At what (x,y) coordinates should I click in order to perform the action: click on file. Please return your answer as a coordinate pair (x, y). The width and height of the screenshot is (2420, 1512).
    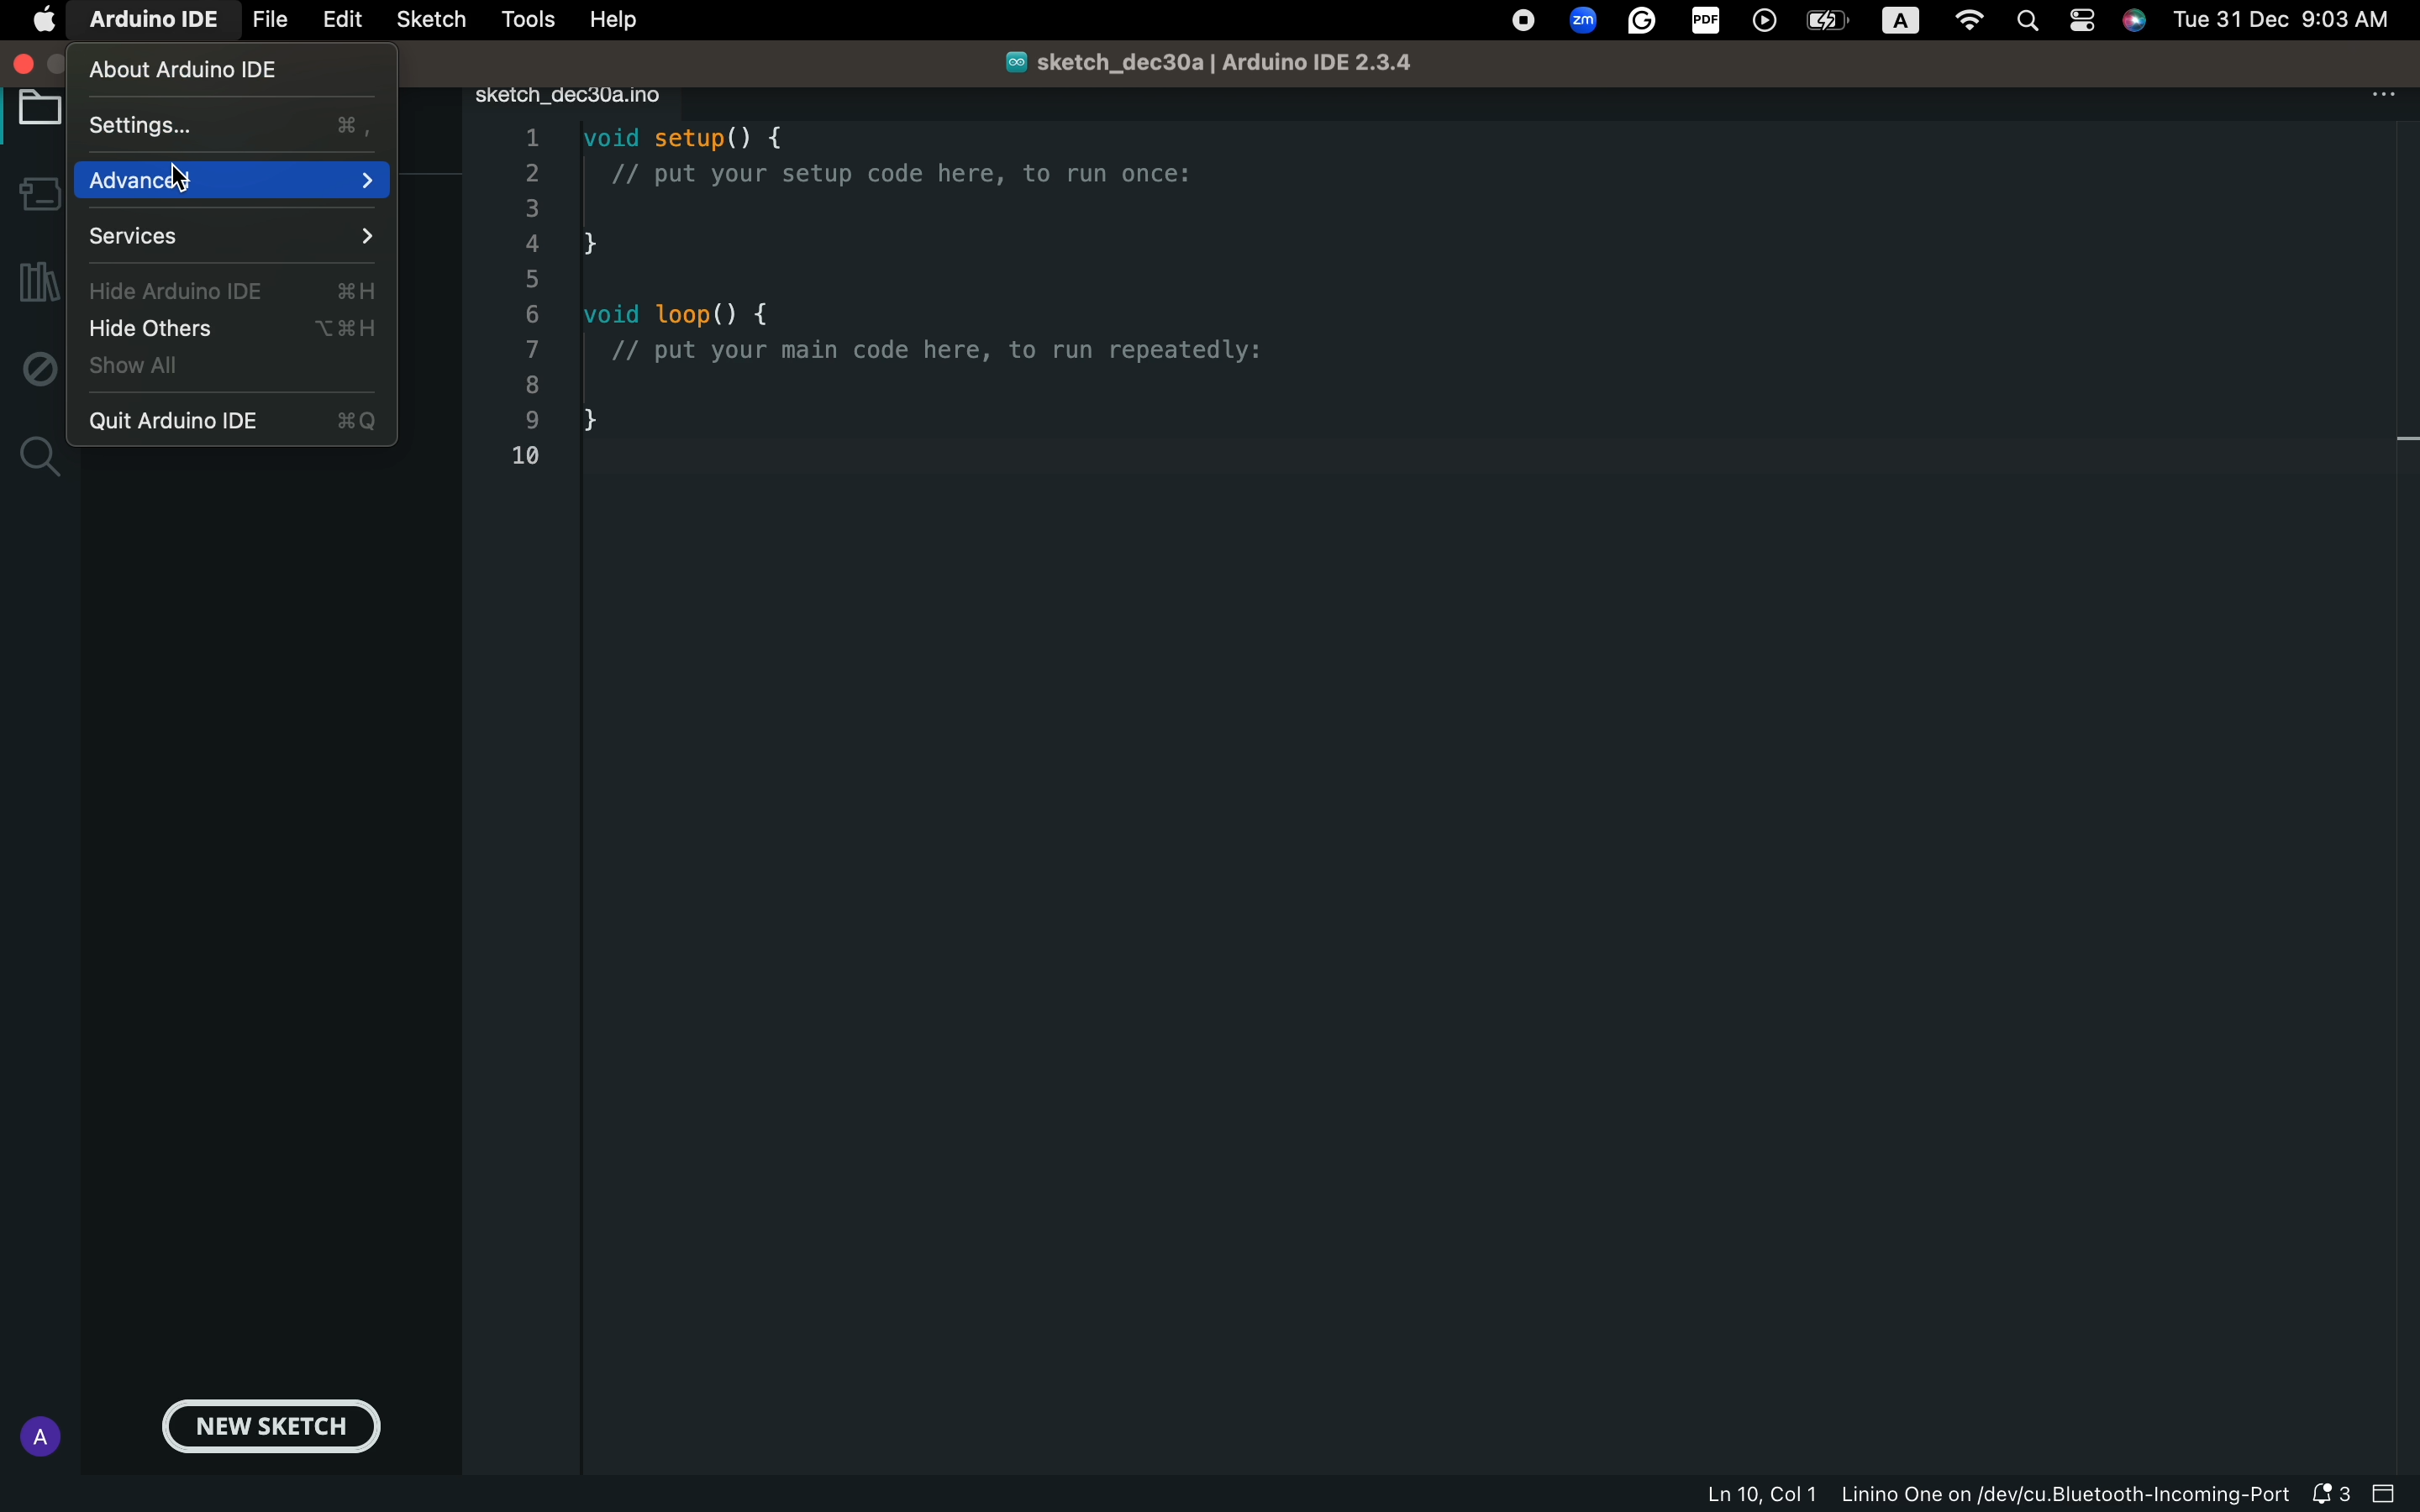
    Looking at the image, I should click on (264, 21).